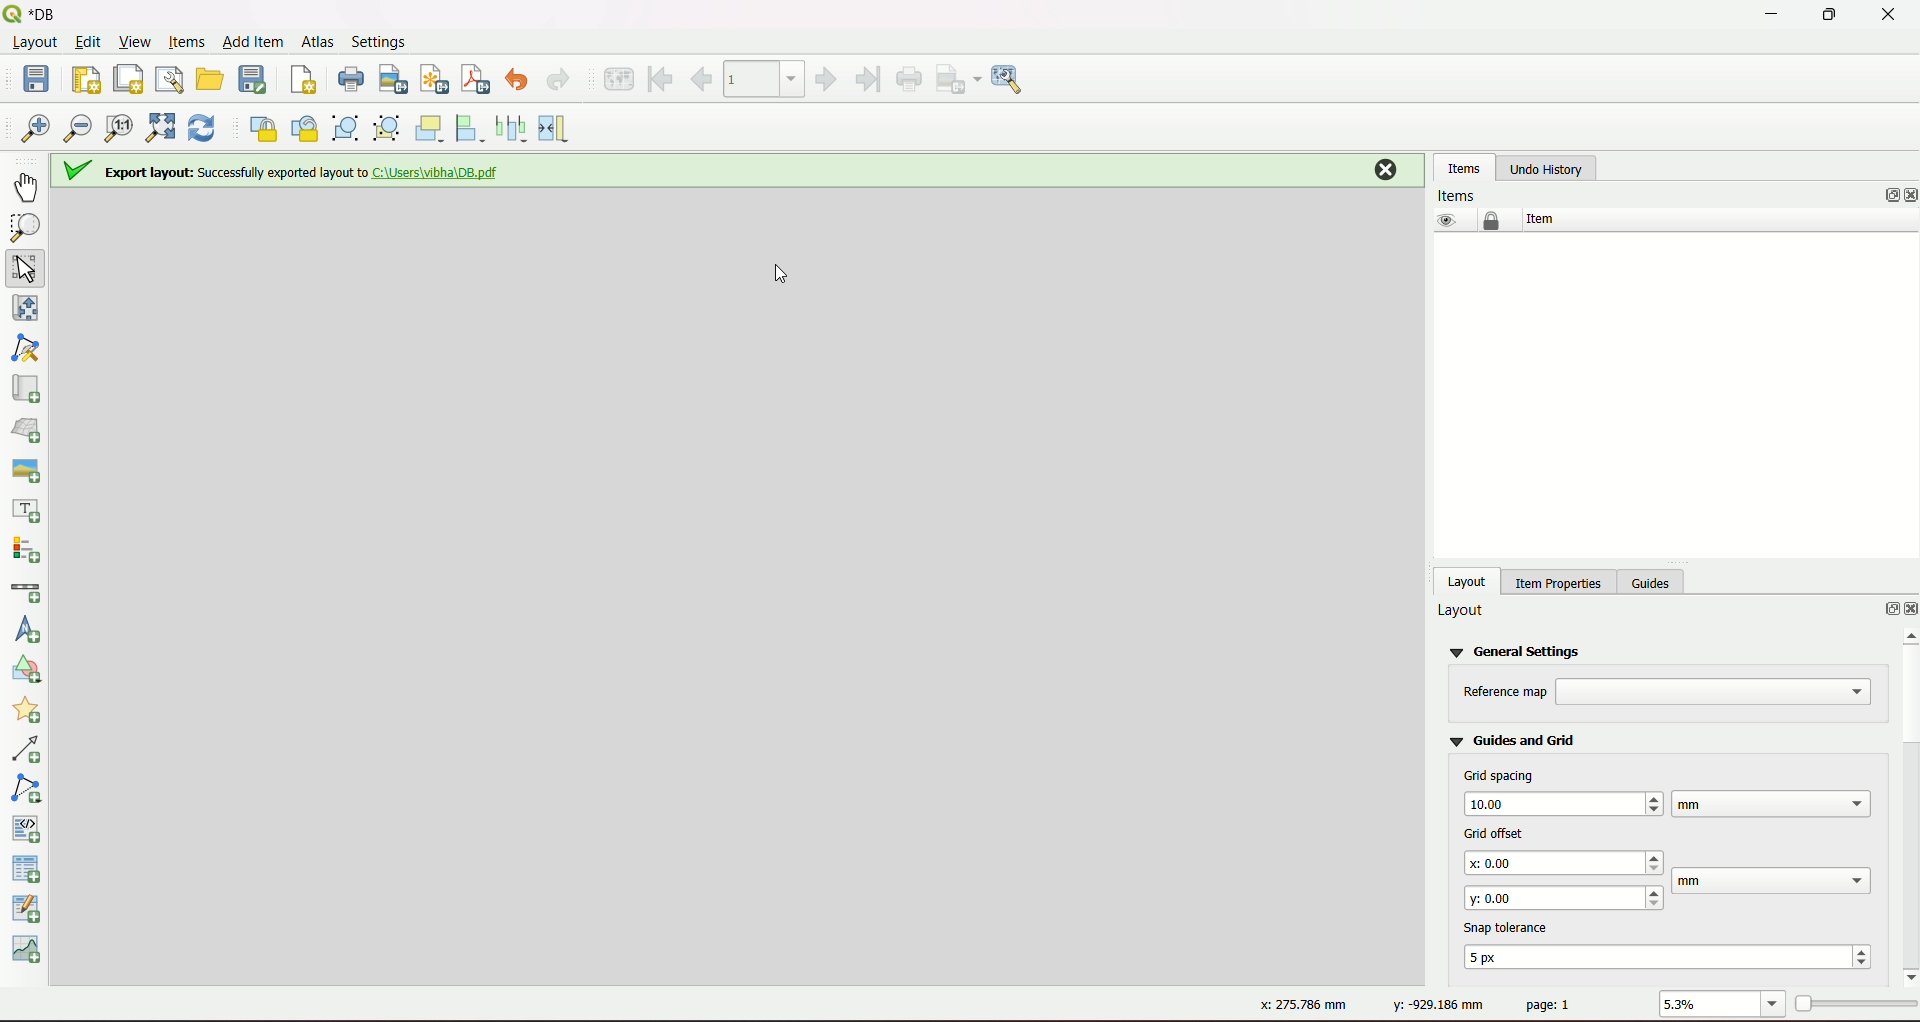 The height and width of the screenshot is (1022, 1920). Describe the element at coordinates (1769, 15) in the screenshot. I see `minimize` at that location.